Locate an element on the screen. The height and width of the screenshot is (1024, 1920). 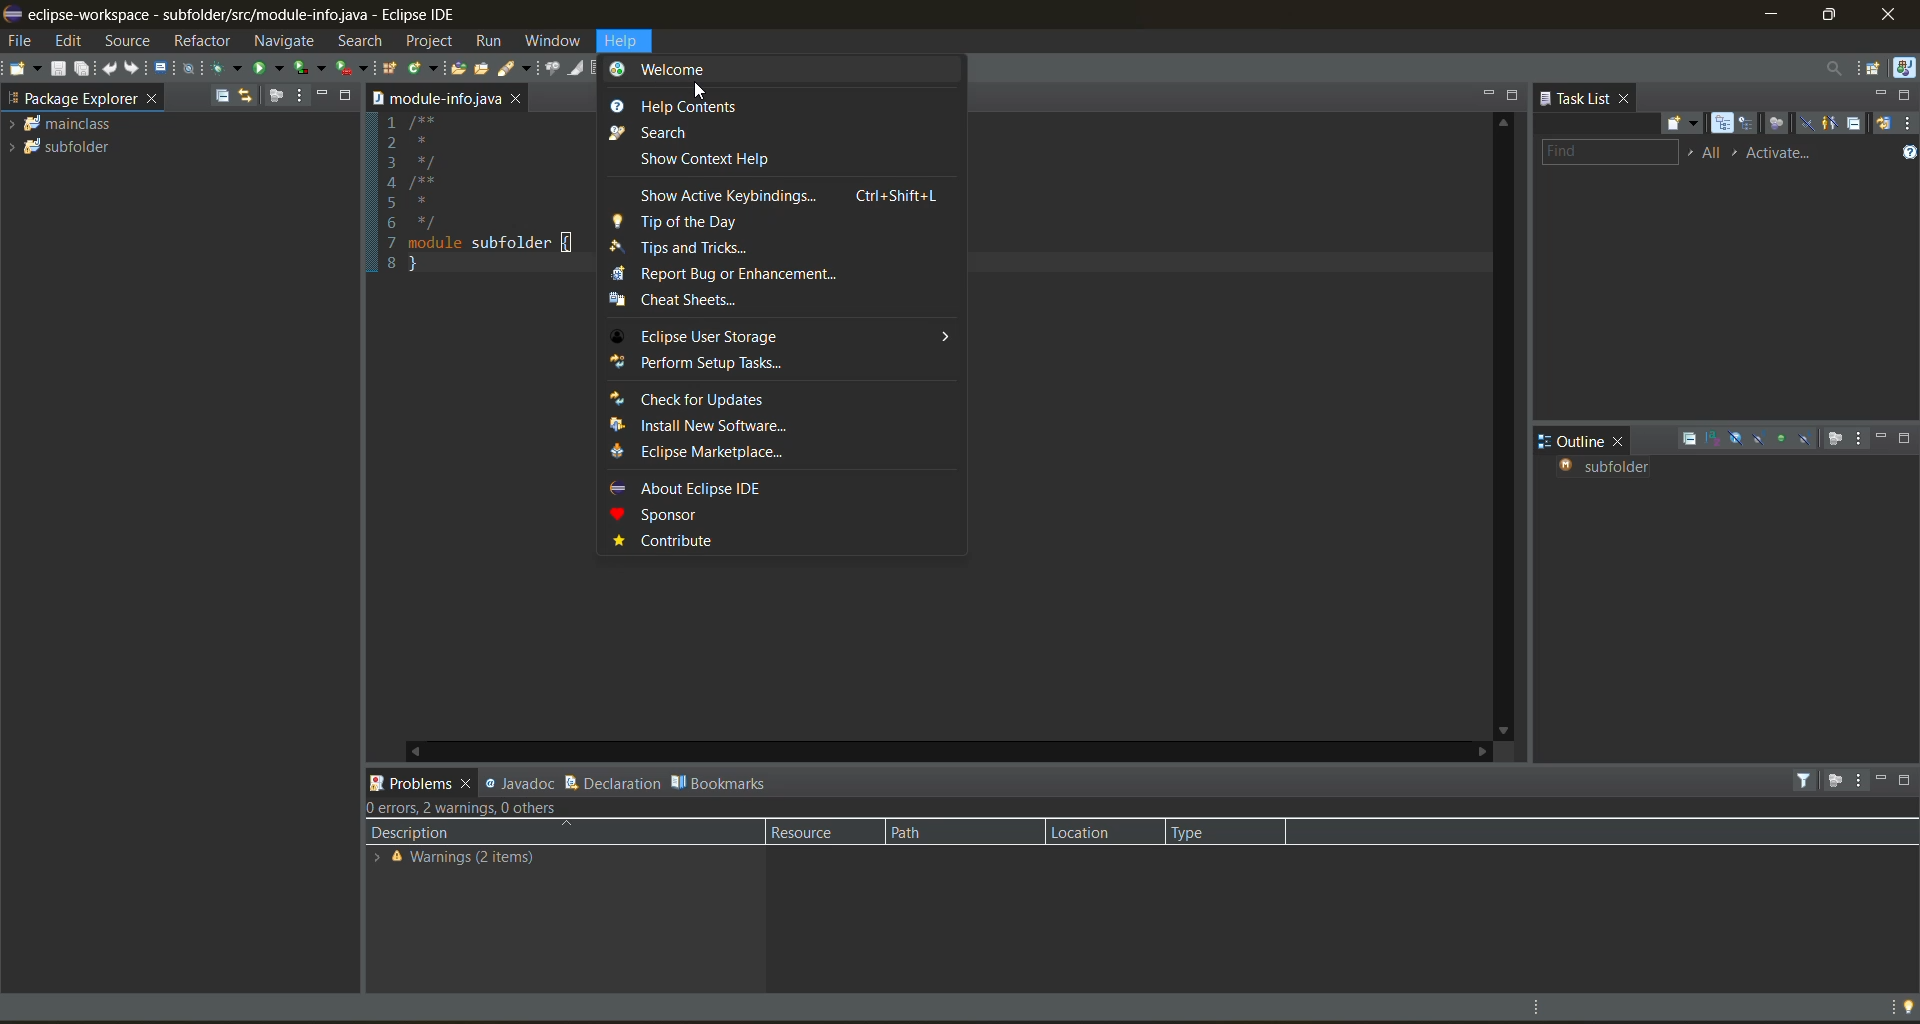
eclipse user storage is located at coordinates (779, 338).